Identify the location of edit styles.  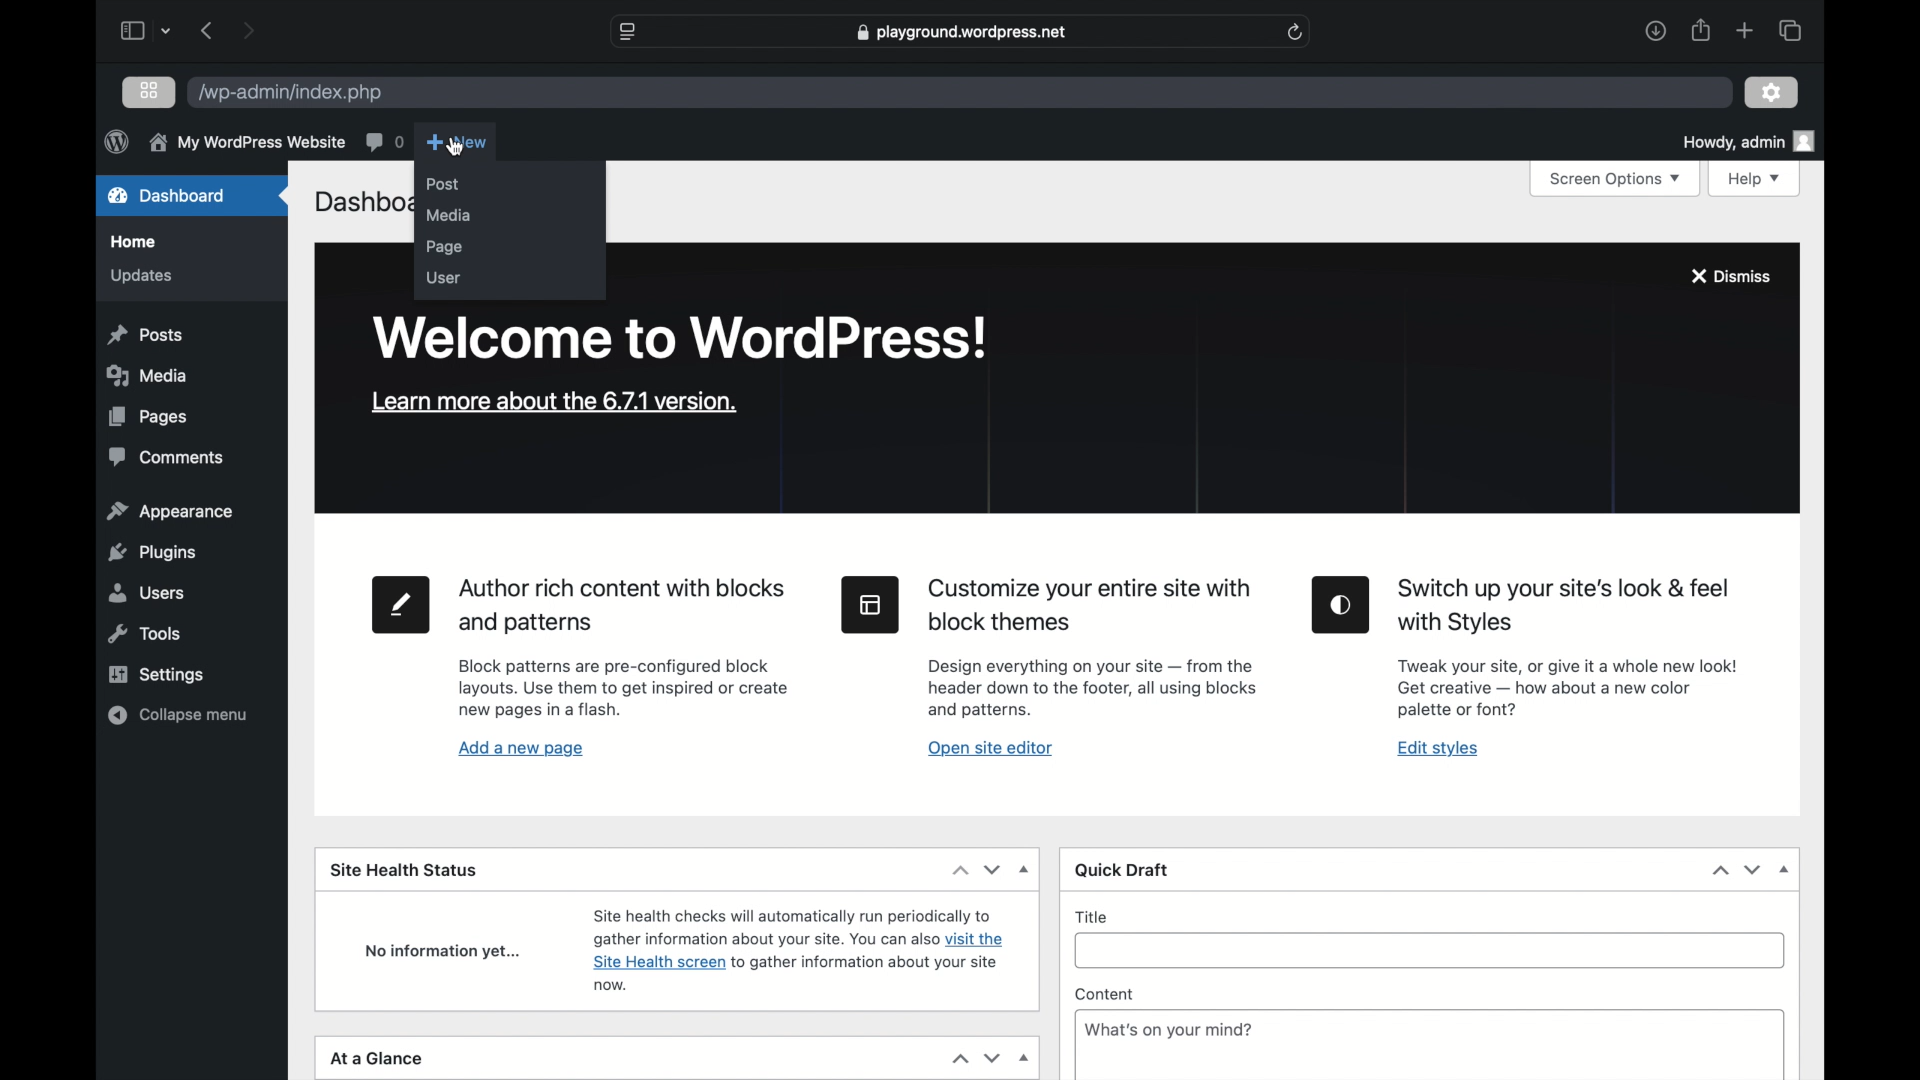
(1439, 748).